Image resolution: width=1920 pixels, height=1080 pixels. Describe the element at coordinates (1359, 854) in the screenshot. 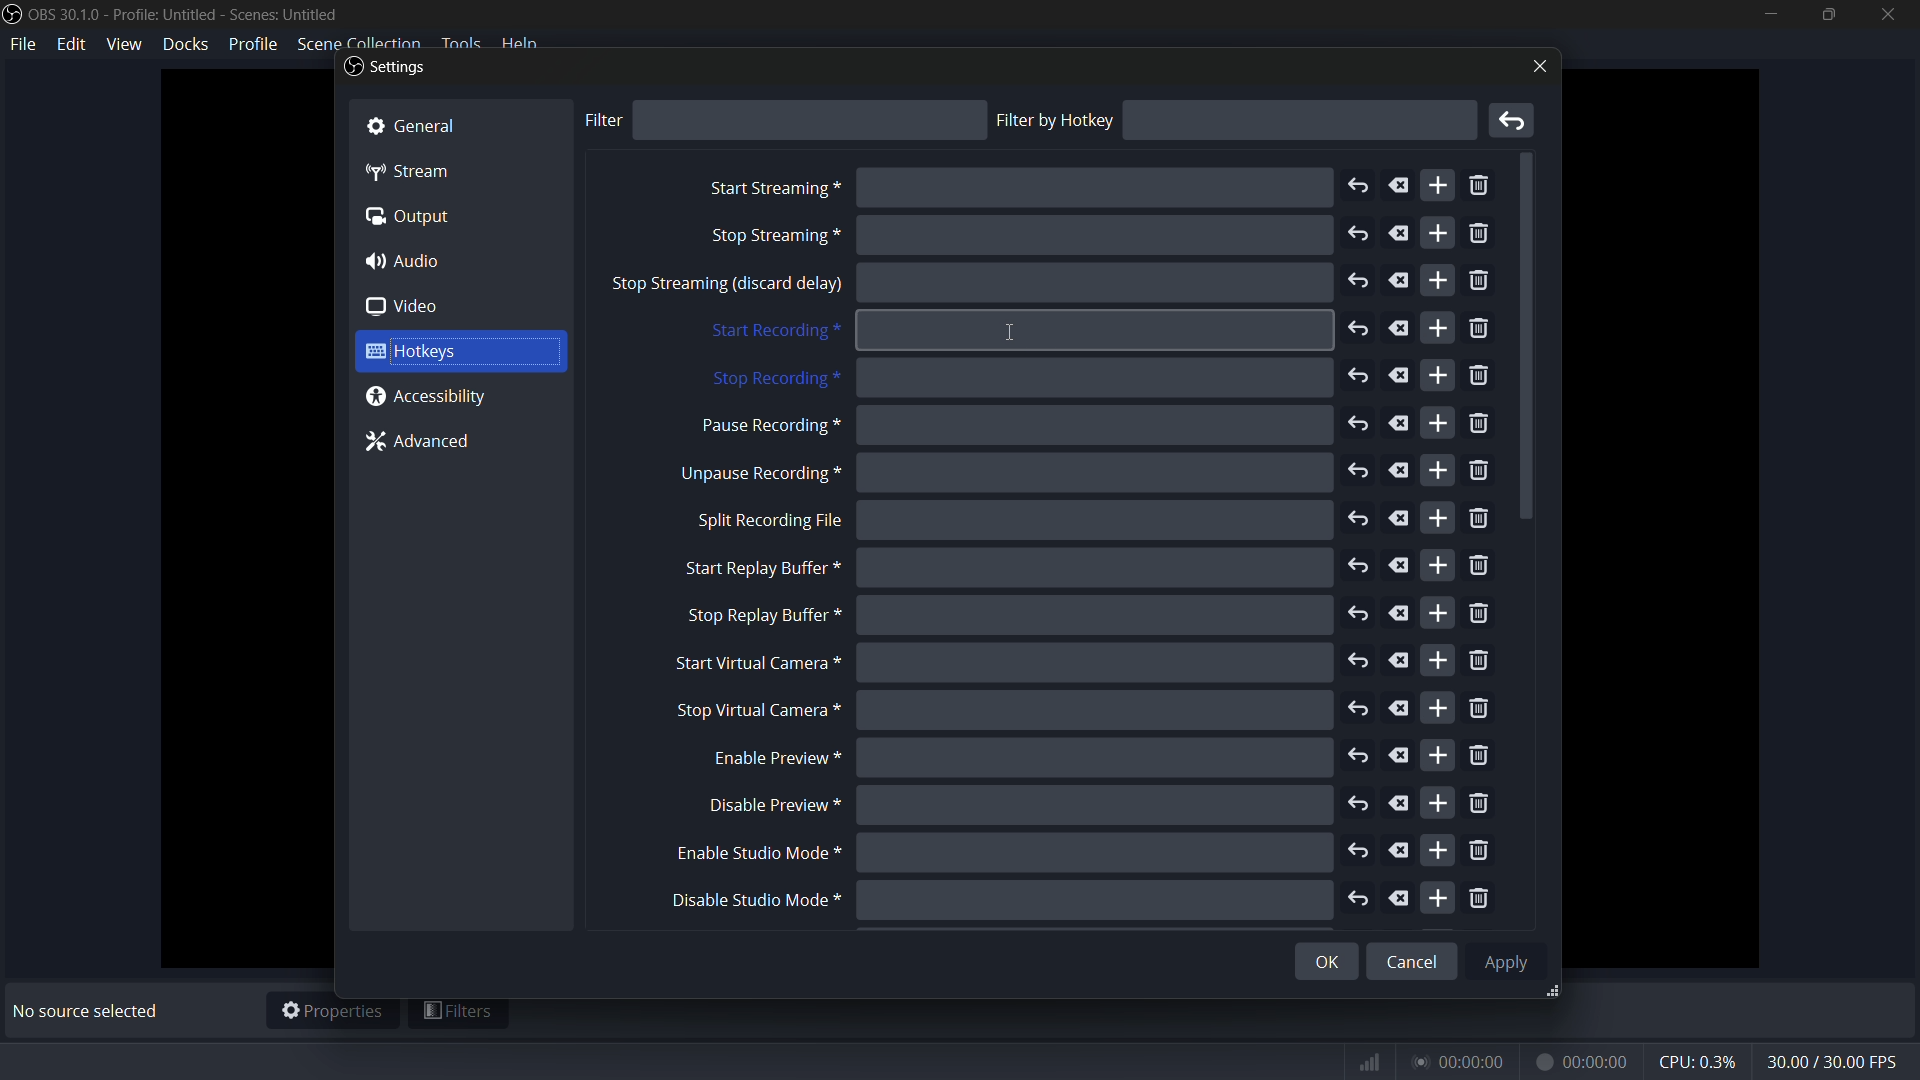

I see `undo` at that location.